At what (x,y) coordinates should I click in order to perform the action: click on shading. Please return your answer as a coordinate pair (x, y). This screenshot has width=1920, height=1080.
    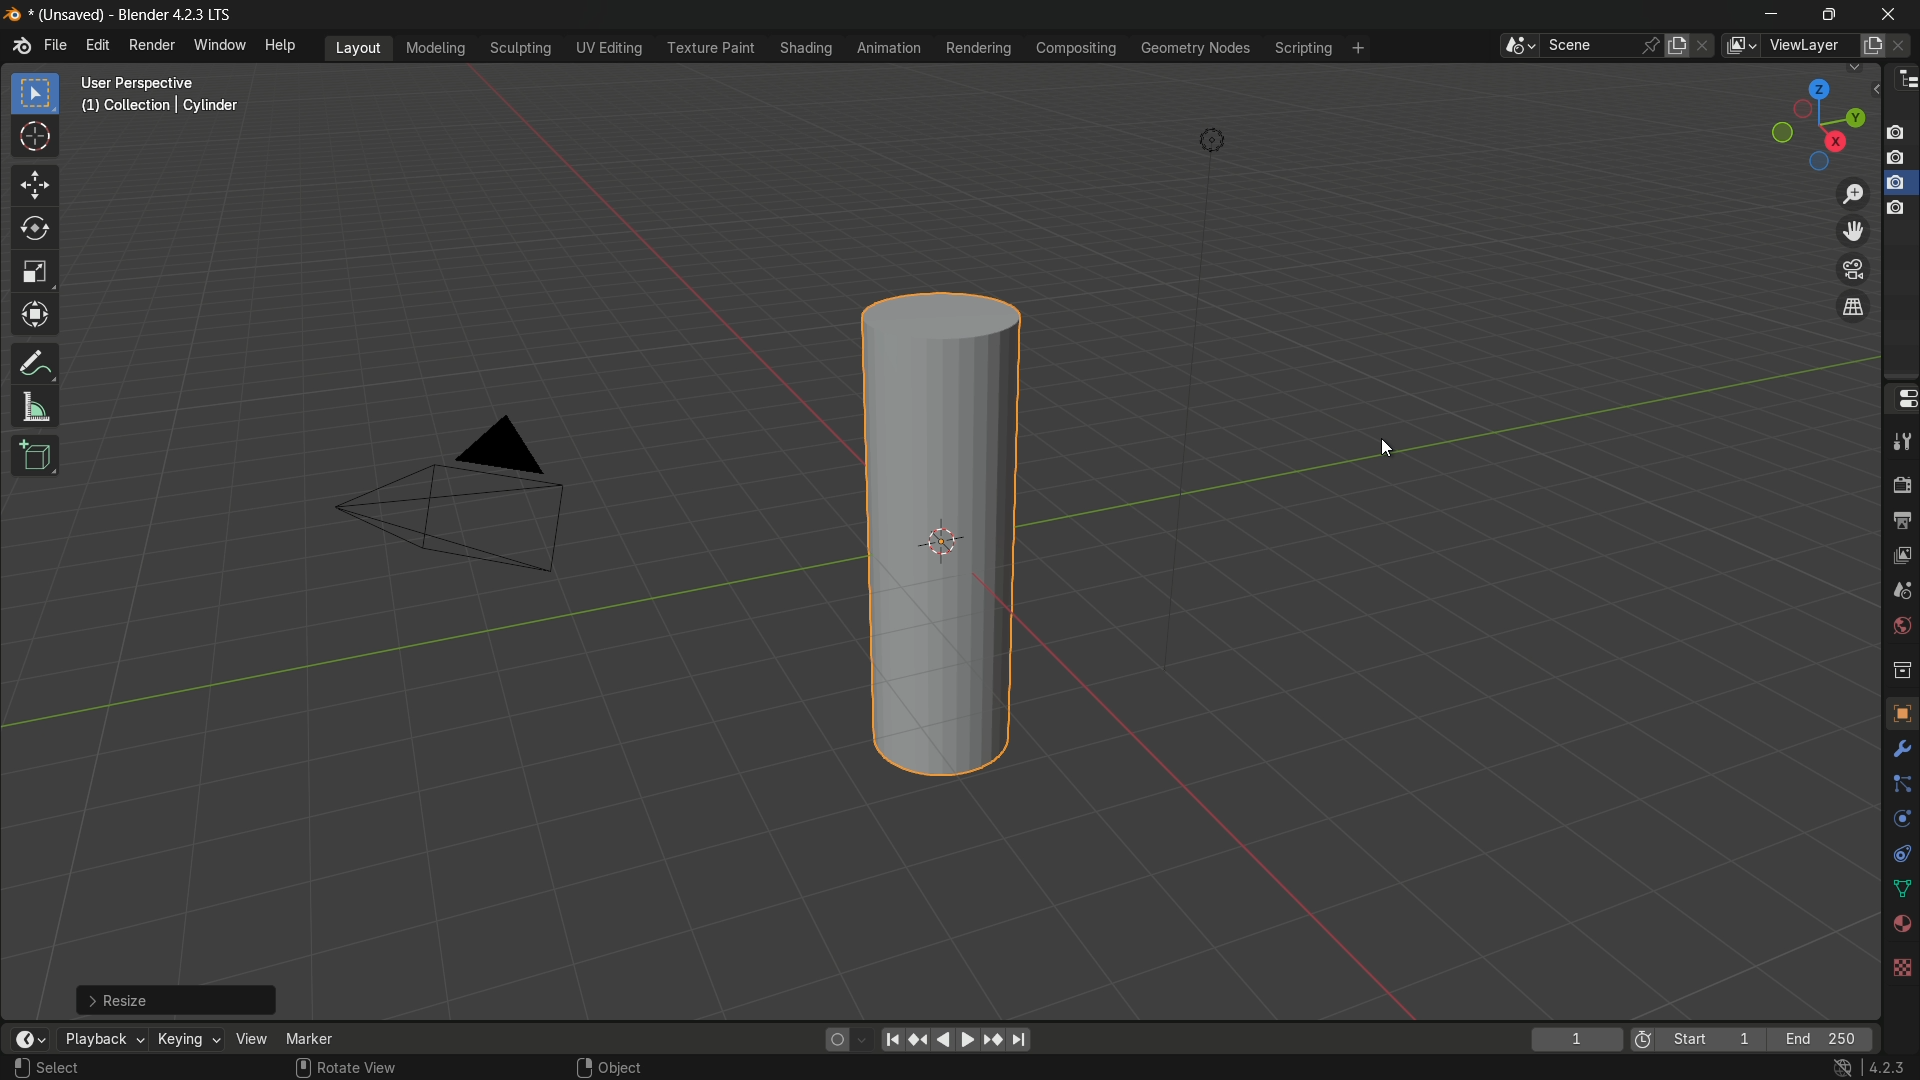
    Looking at the image, I should click on (803, 48).